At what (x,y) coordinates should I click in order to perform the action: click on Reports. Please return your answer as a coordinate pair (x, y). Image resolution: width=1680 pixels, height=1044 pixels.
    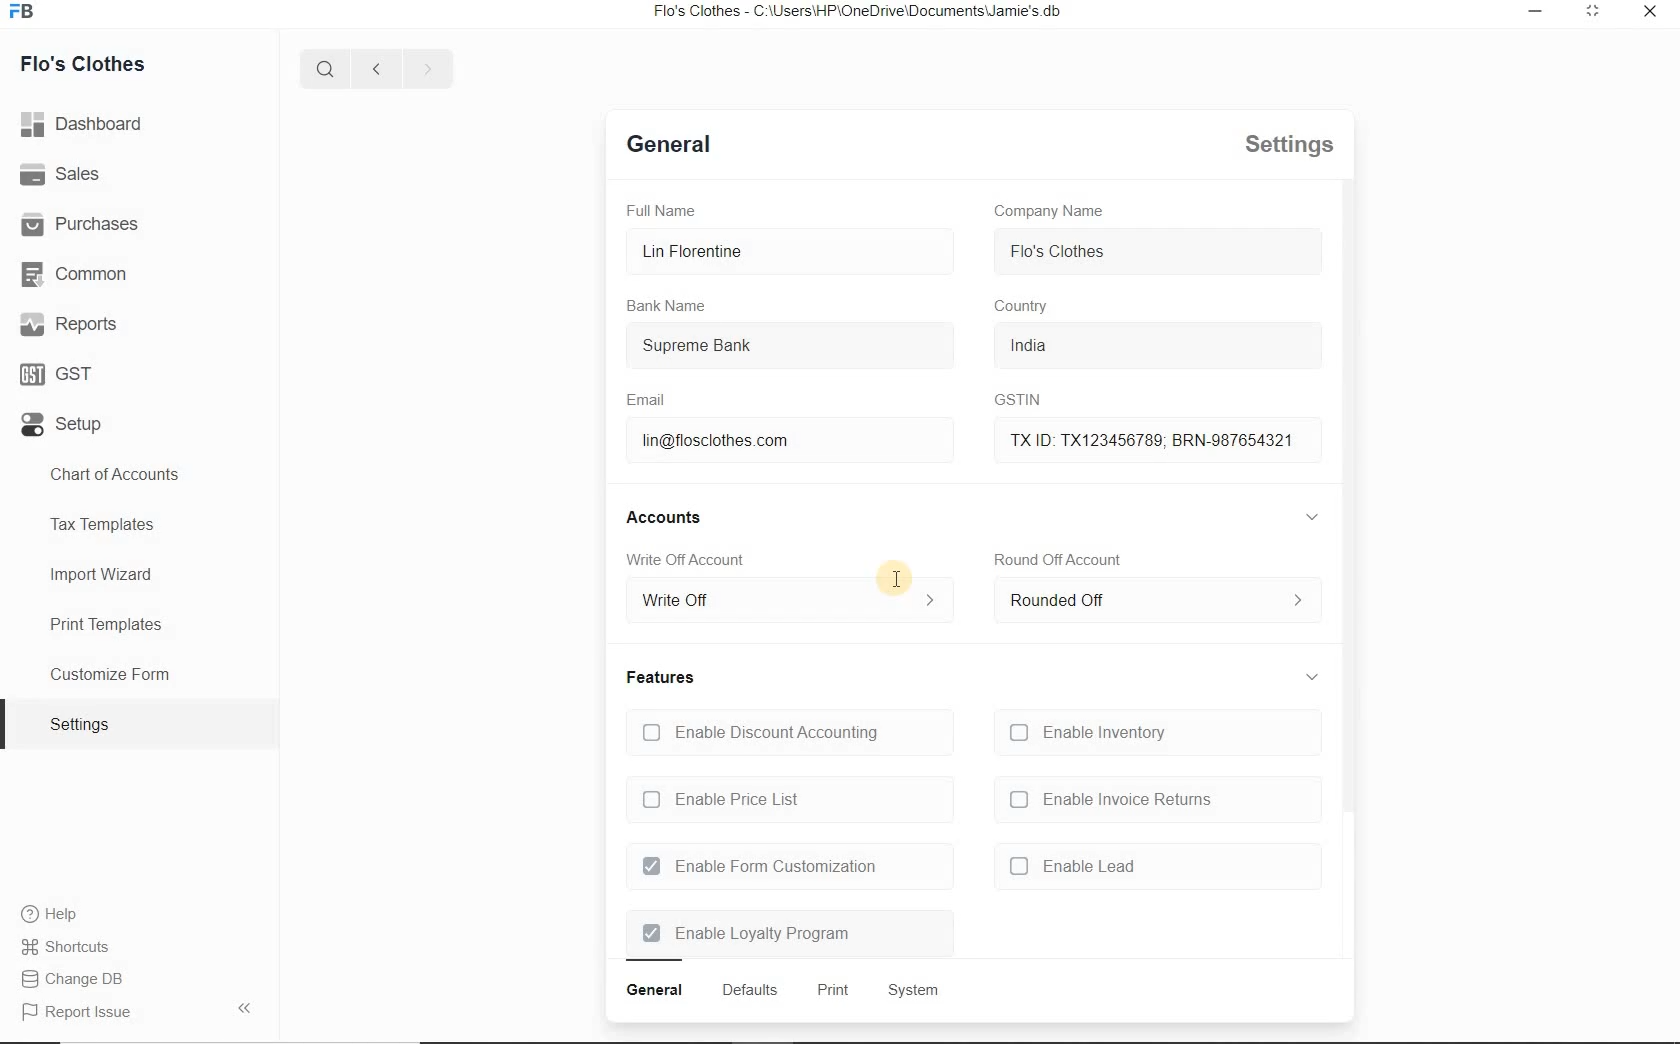
    Looking at the image, I should click on (69, 326).